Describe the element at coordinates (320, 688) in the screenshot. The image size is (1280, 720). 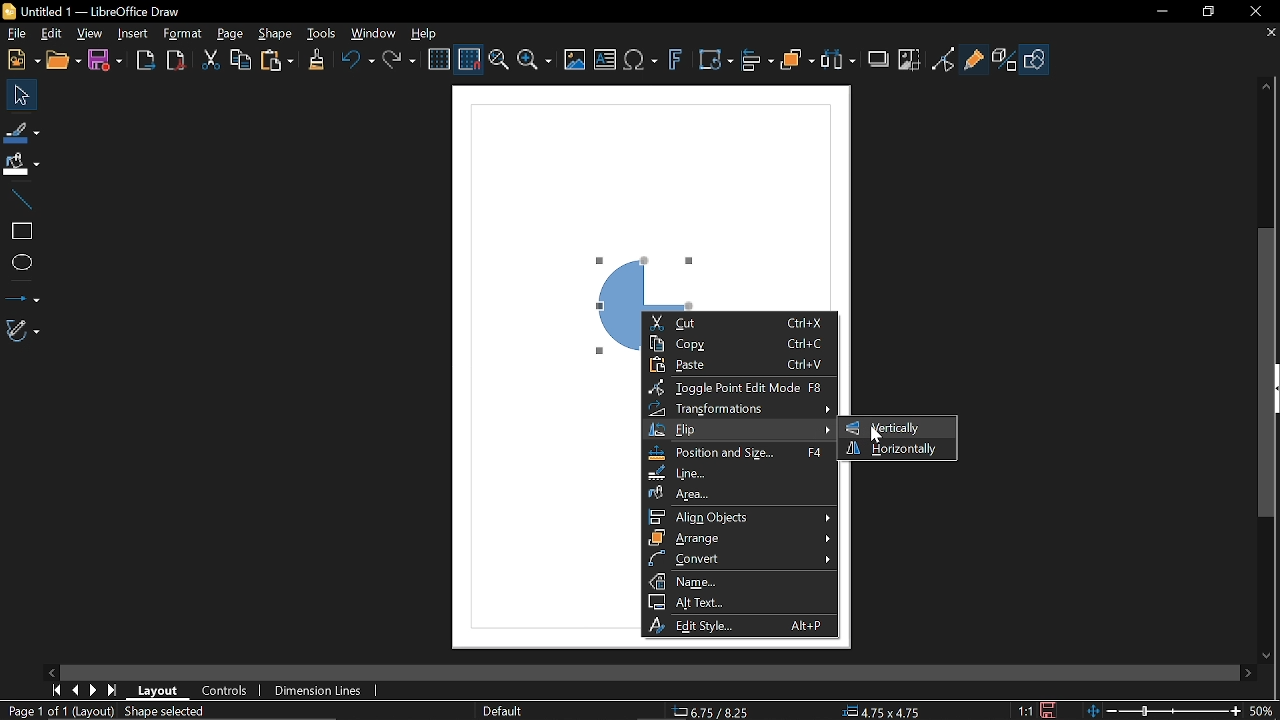
I see `Dimension lines` at that location.